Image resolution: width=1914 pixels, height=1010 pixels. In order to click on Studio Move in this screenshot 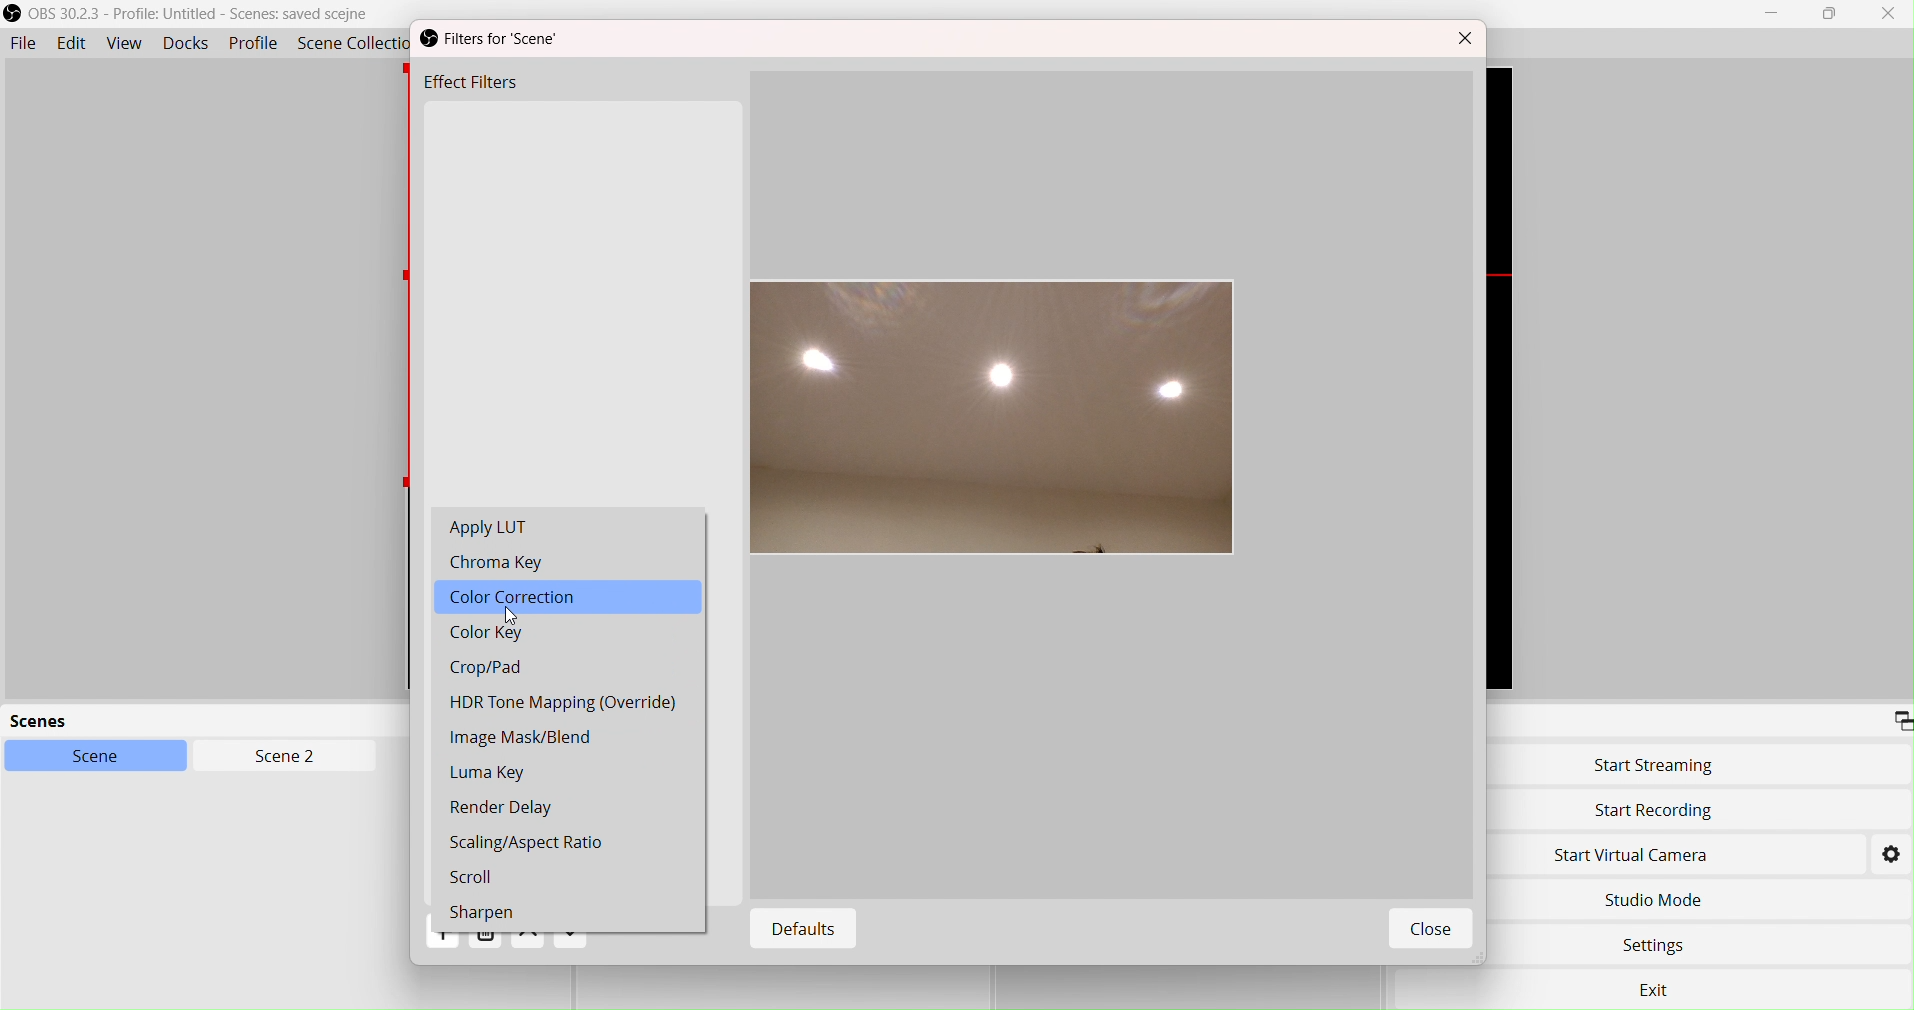, I will do `click(1654, 896)`.